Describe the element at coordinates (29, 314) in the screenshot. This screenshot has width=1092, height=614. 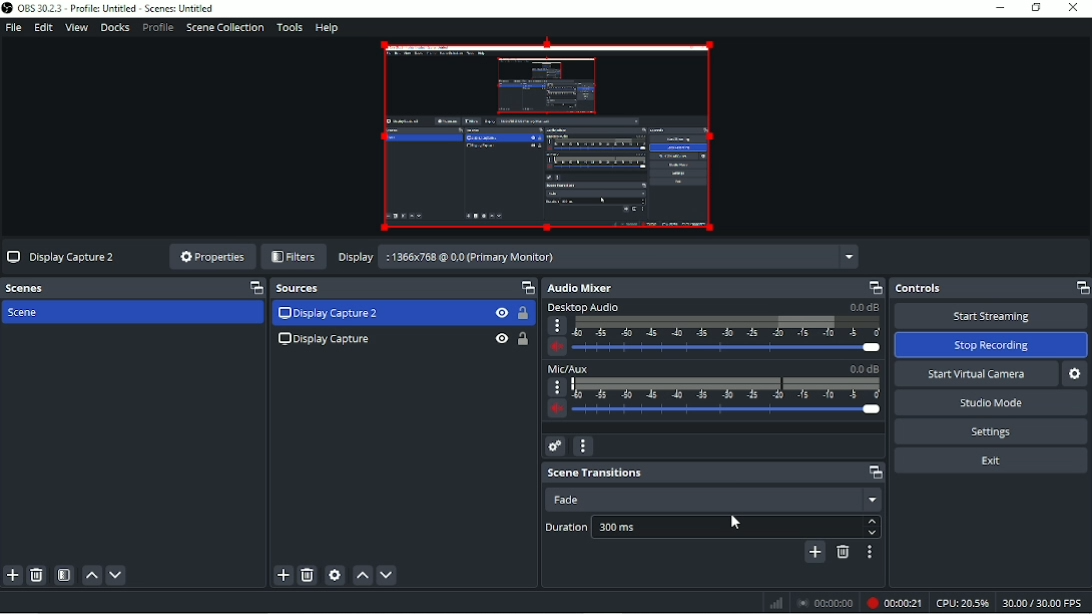
I see `Scene` at that location.